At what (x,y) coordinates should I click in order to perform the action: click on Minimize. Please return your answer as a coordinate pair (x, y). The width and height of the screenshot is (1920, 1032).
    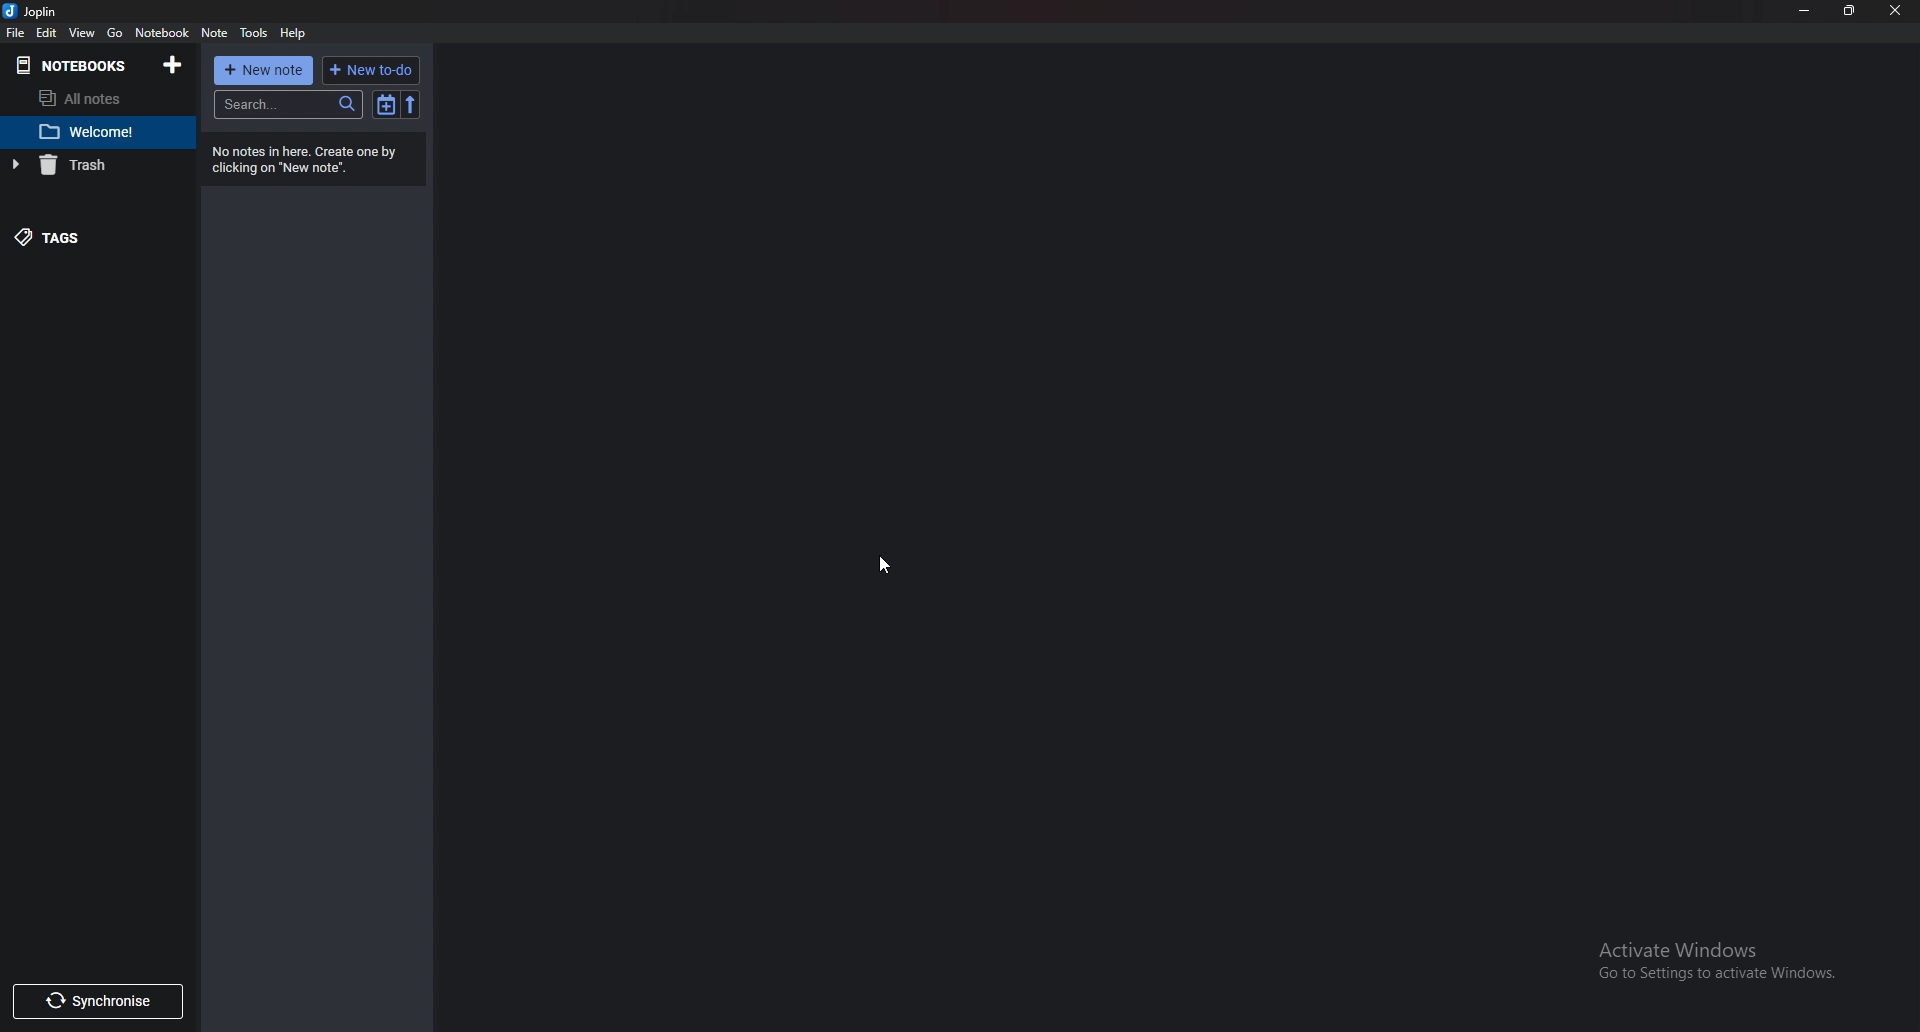
    Looking at the image, I should click on (1807, 10).